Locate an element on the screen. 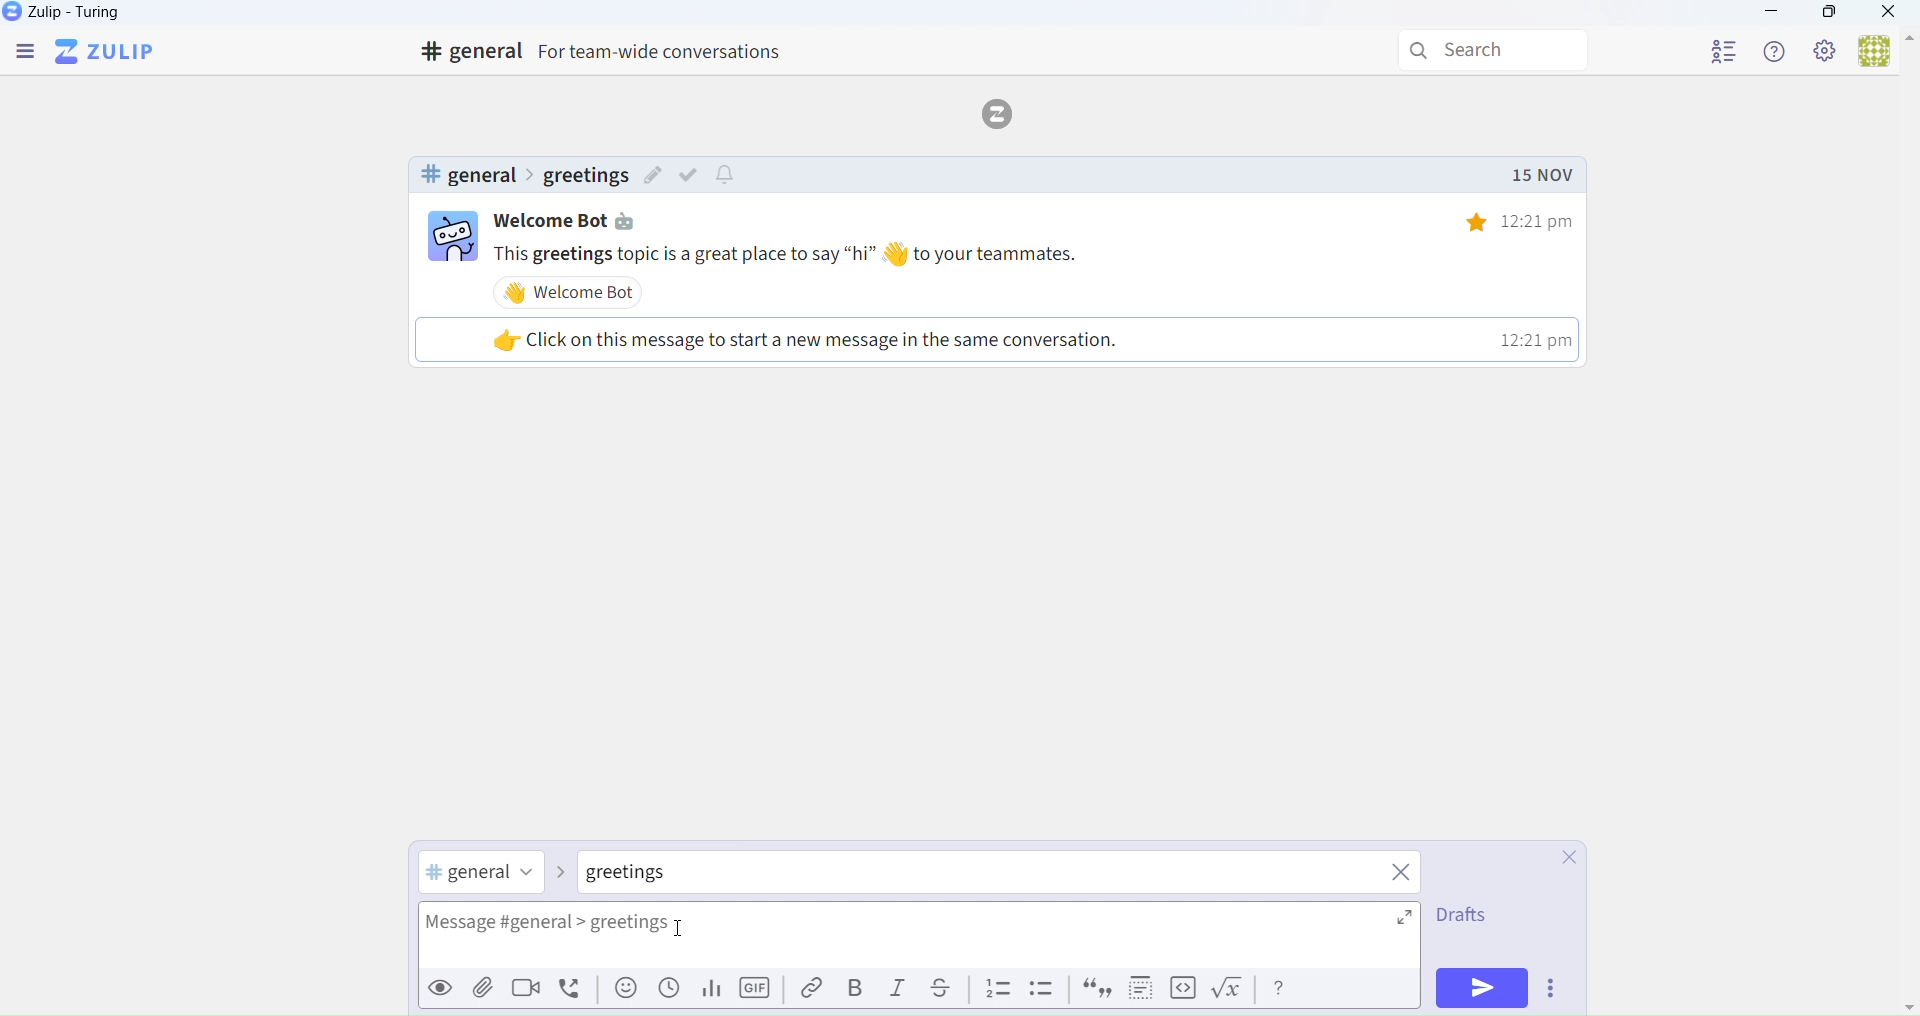 Image resolution: width=1920 pixels, height=1016 pixels. Help is located at coordinates (1777, 51).